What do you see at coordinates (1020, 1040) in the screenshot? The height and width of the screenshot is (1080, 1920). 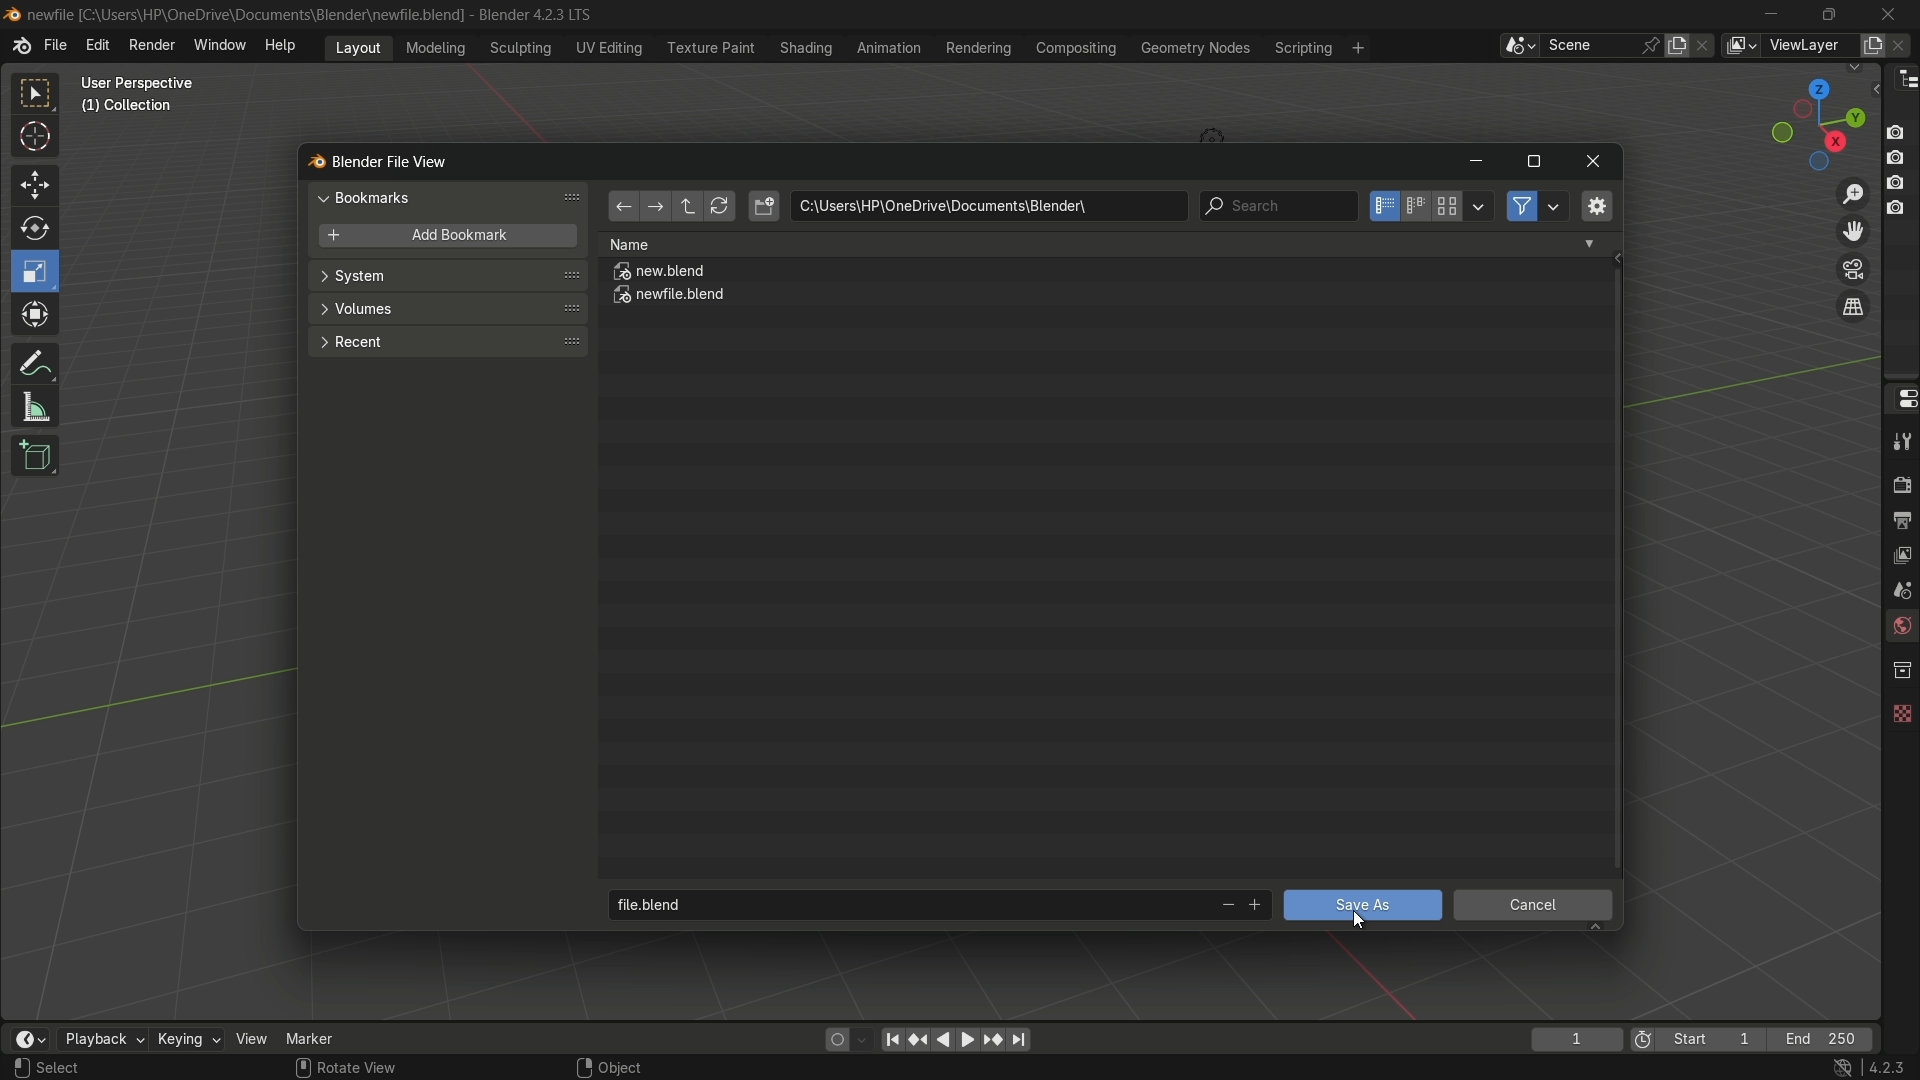 I see `jump to endpoint` at bounding box center [1020, 1040].